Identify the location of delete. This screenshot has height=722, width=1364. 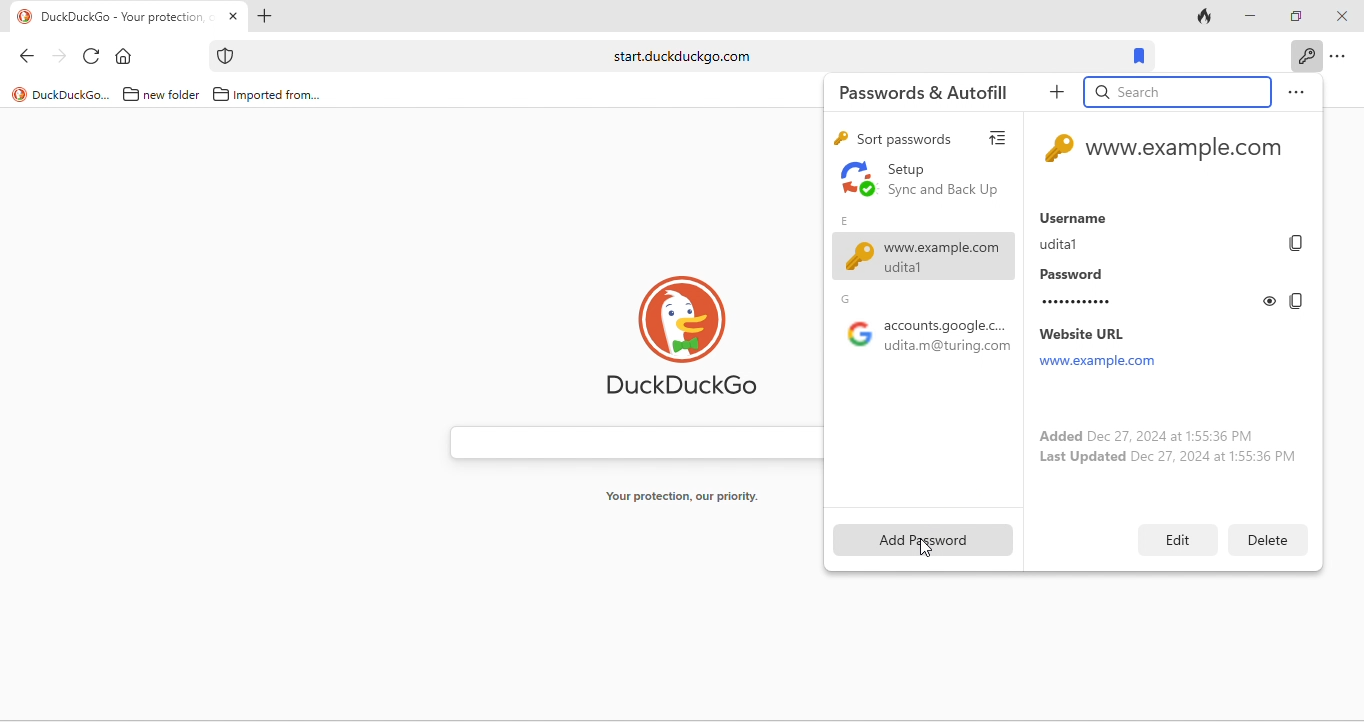
(1267, 540).